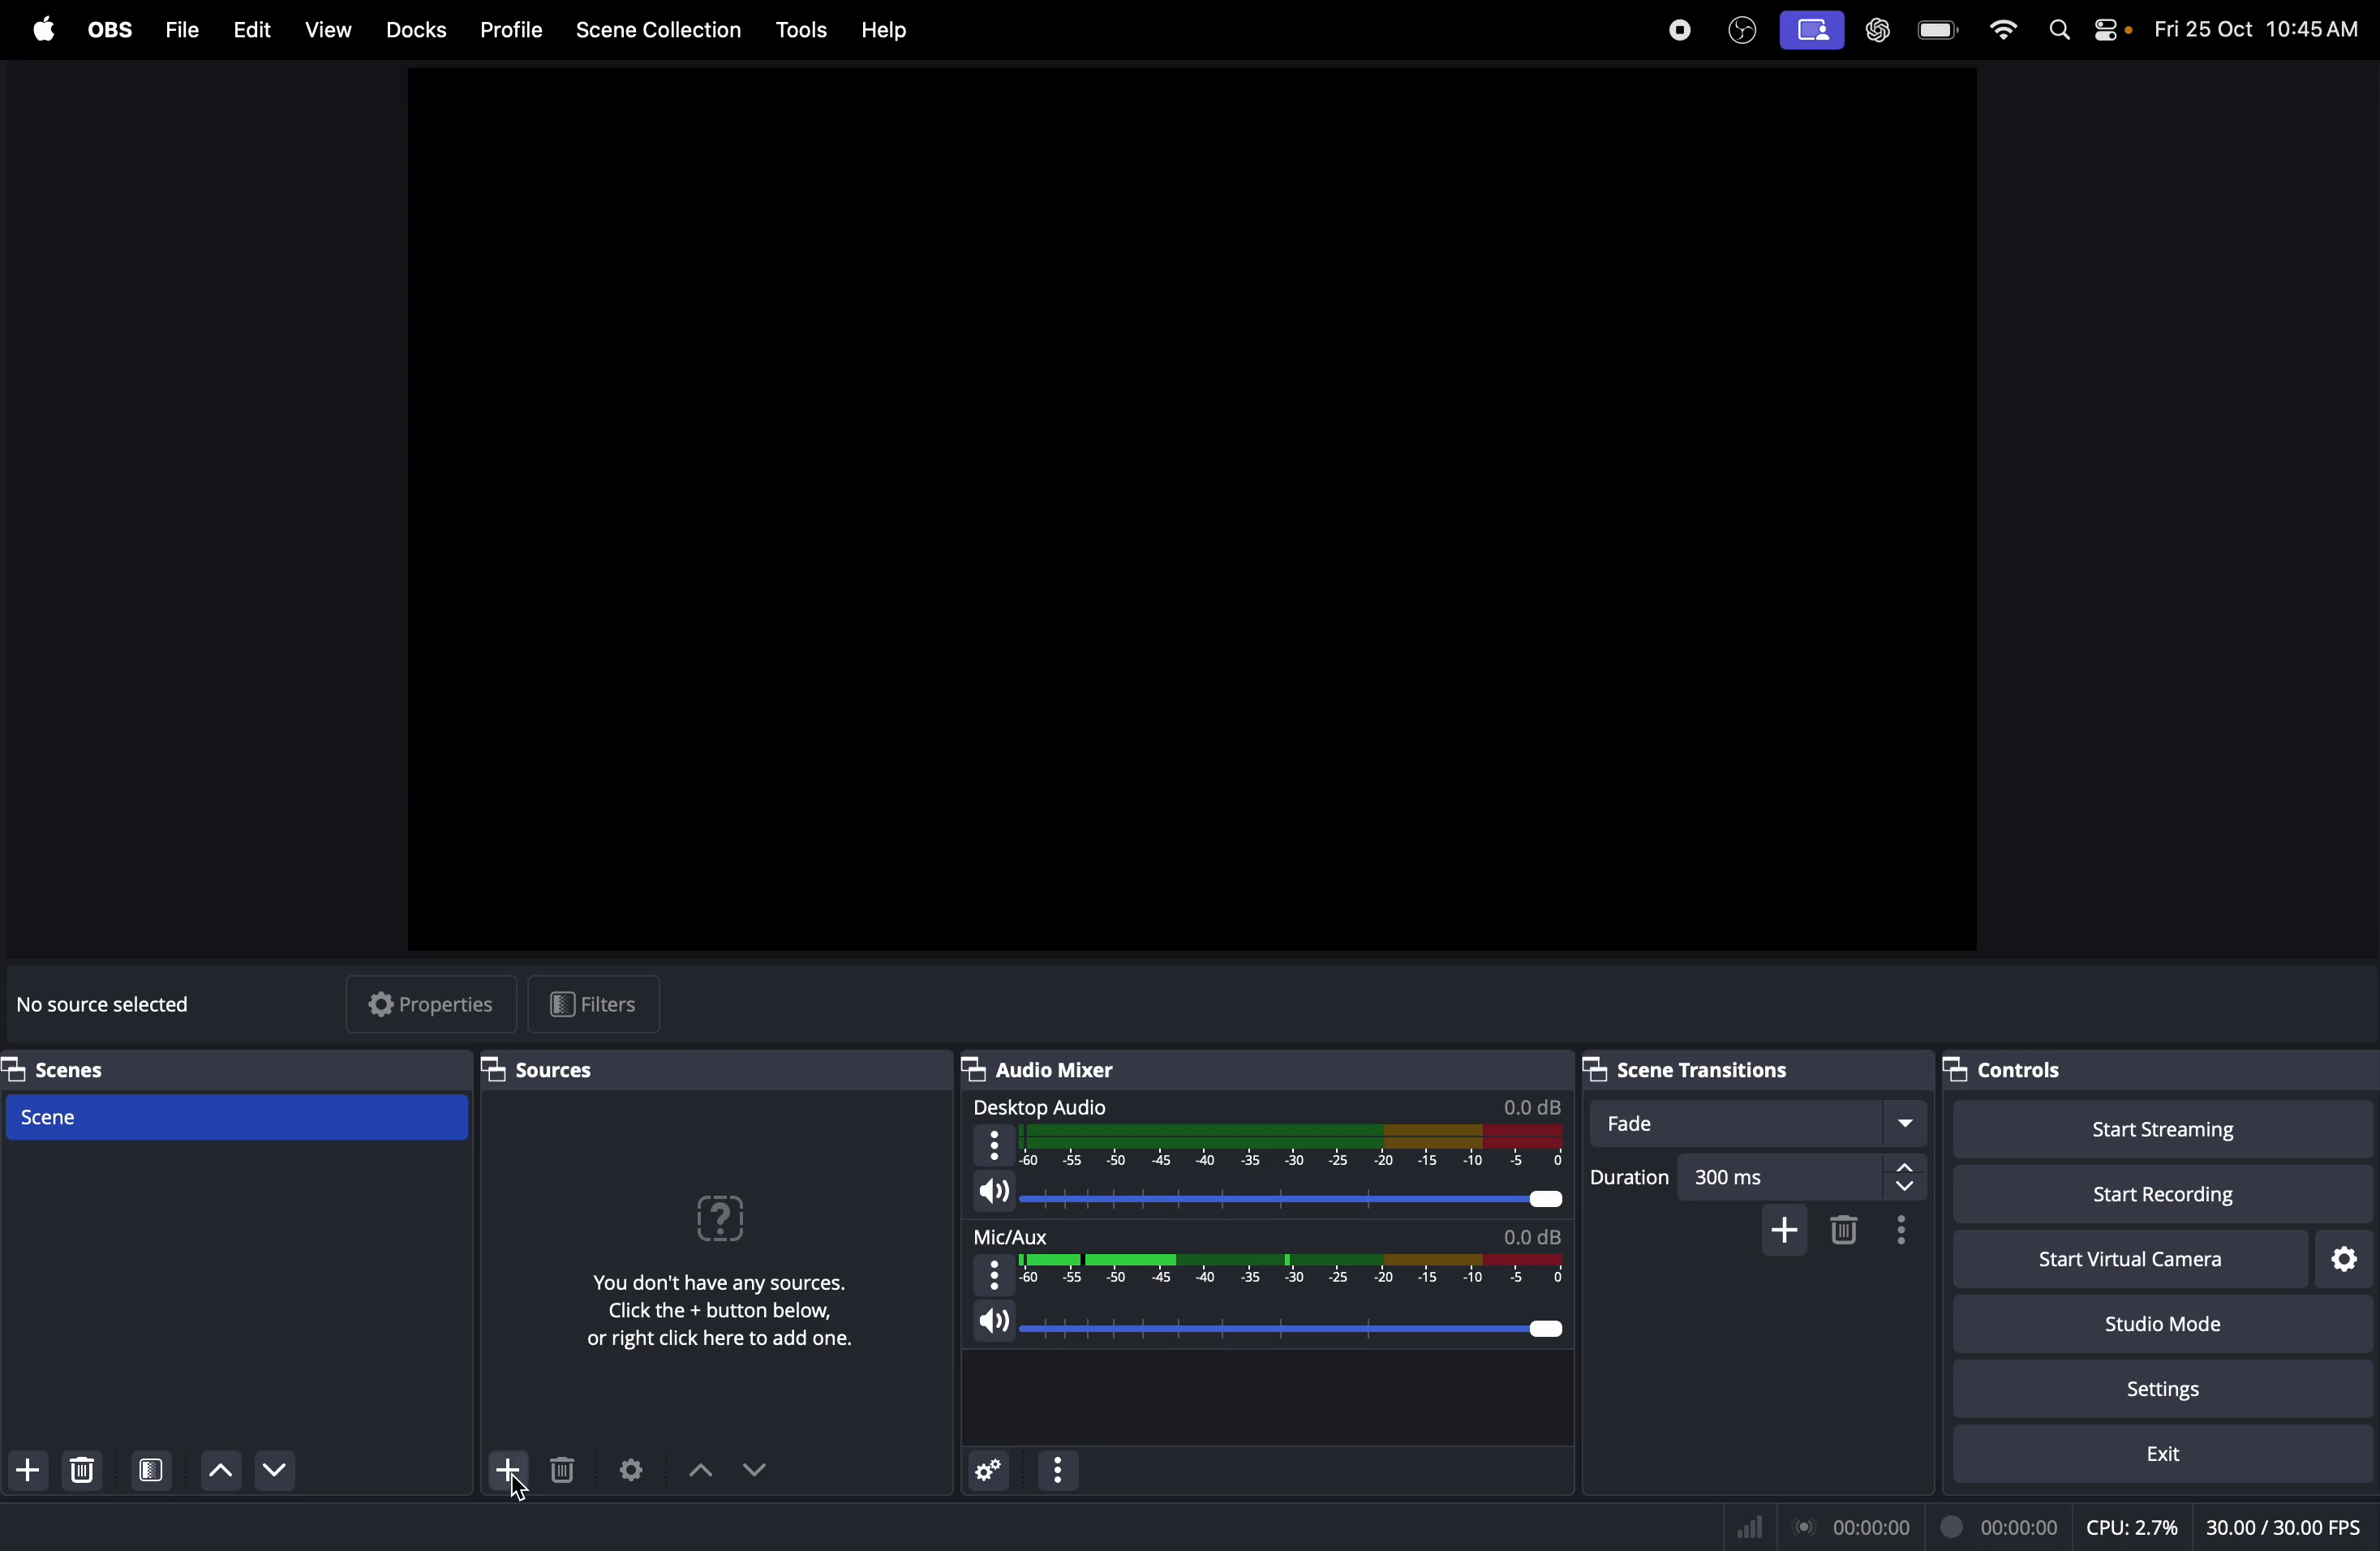  Describe the element at coordinates (2184, 1385) in the screenshot. I see `setting` at that location.